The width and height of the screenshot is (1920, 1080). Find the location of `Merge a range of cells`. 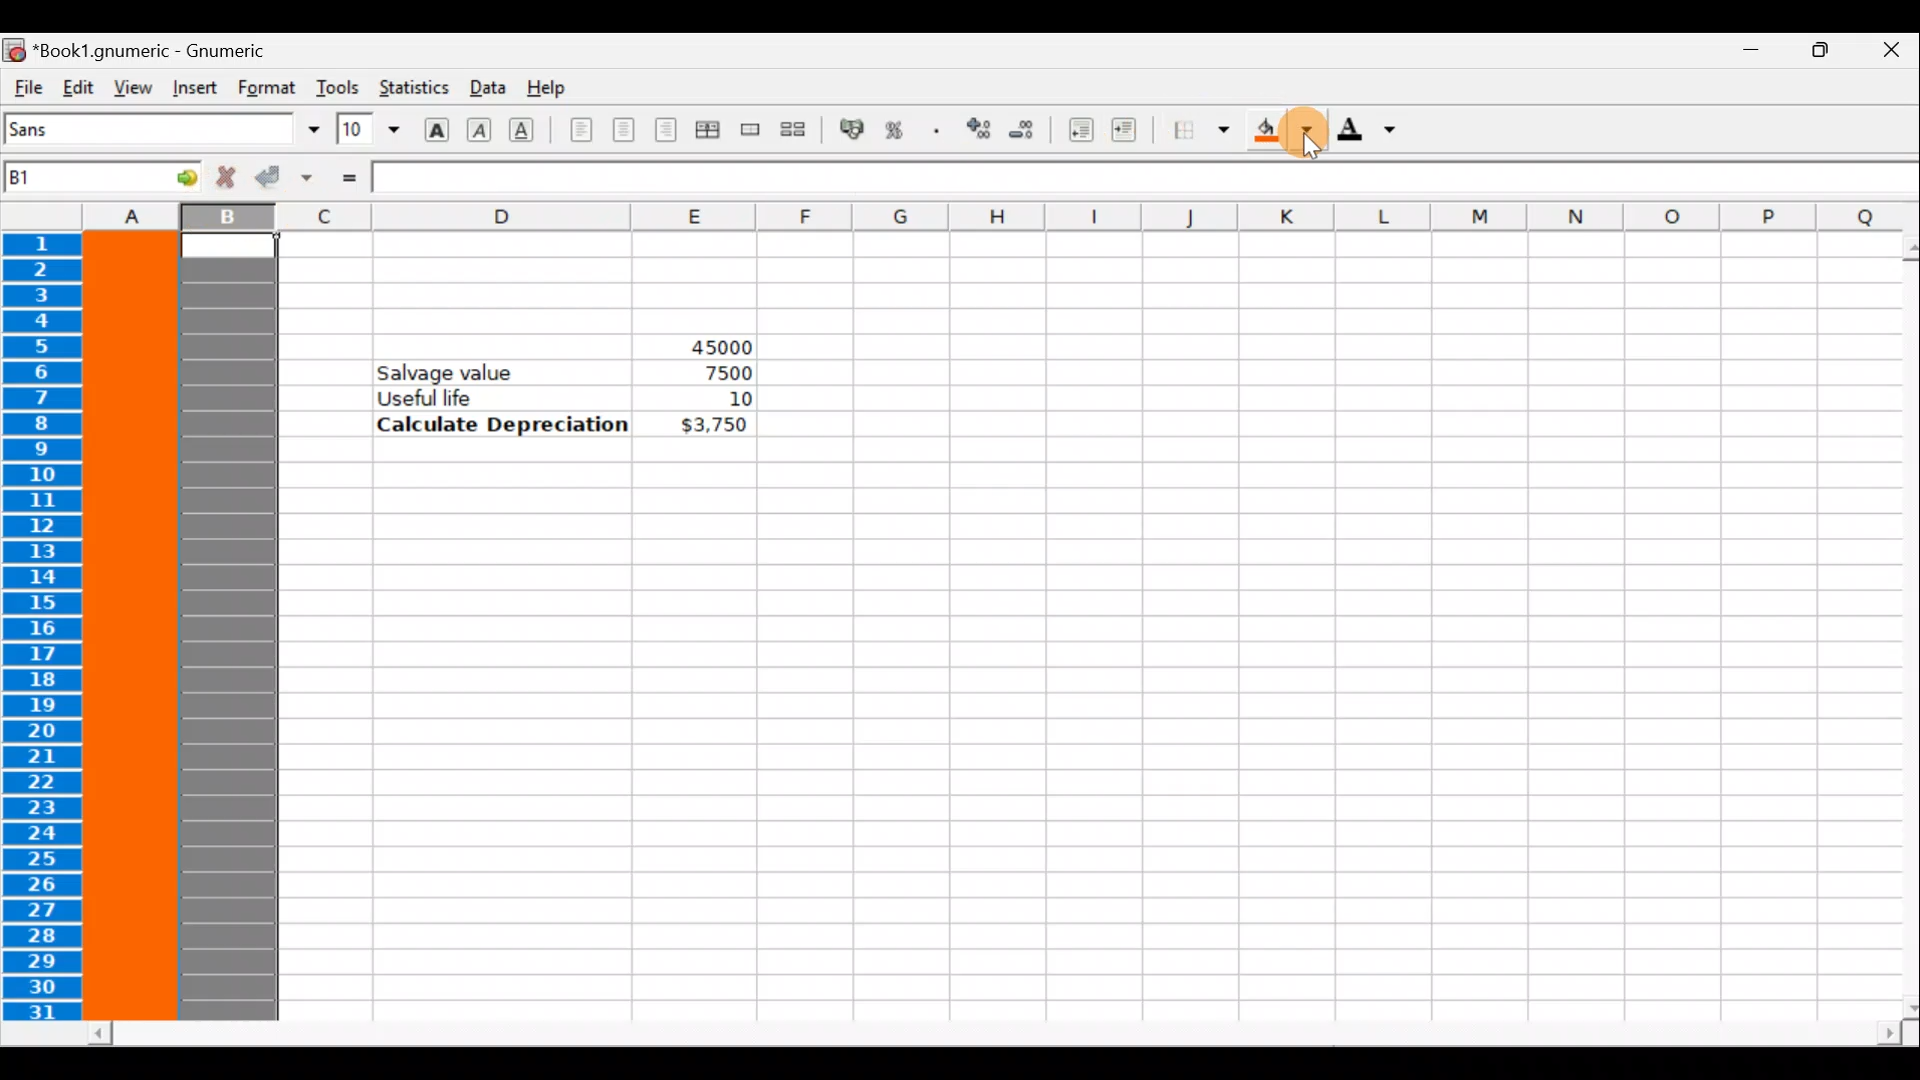

Merge a range of cells is located at coordinates (752, 133).